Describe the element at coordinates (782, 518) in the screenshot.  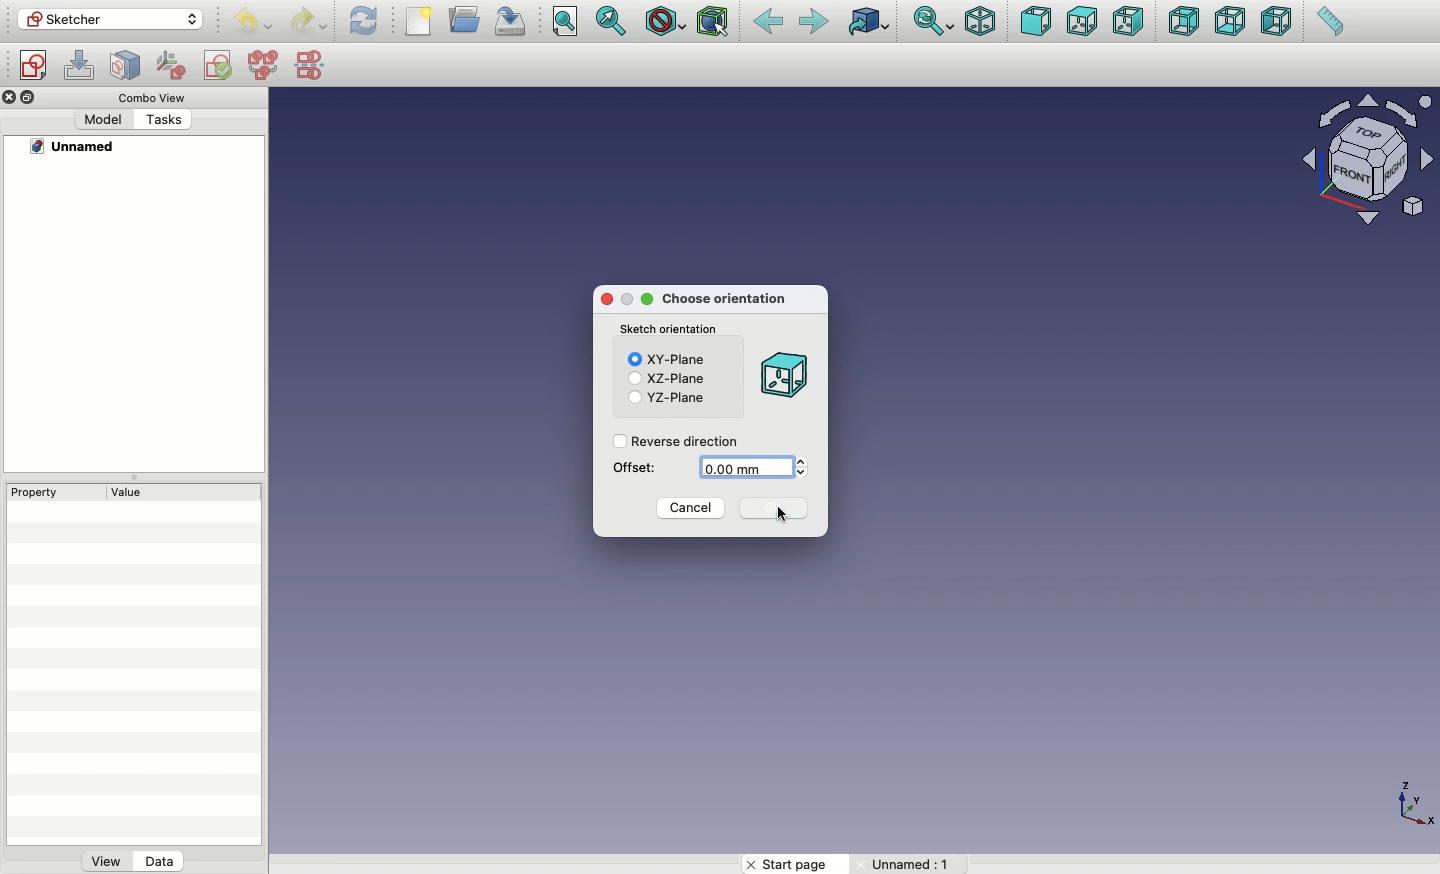
I see `` at that location.